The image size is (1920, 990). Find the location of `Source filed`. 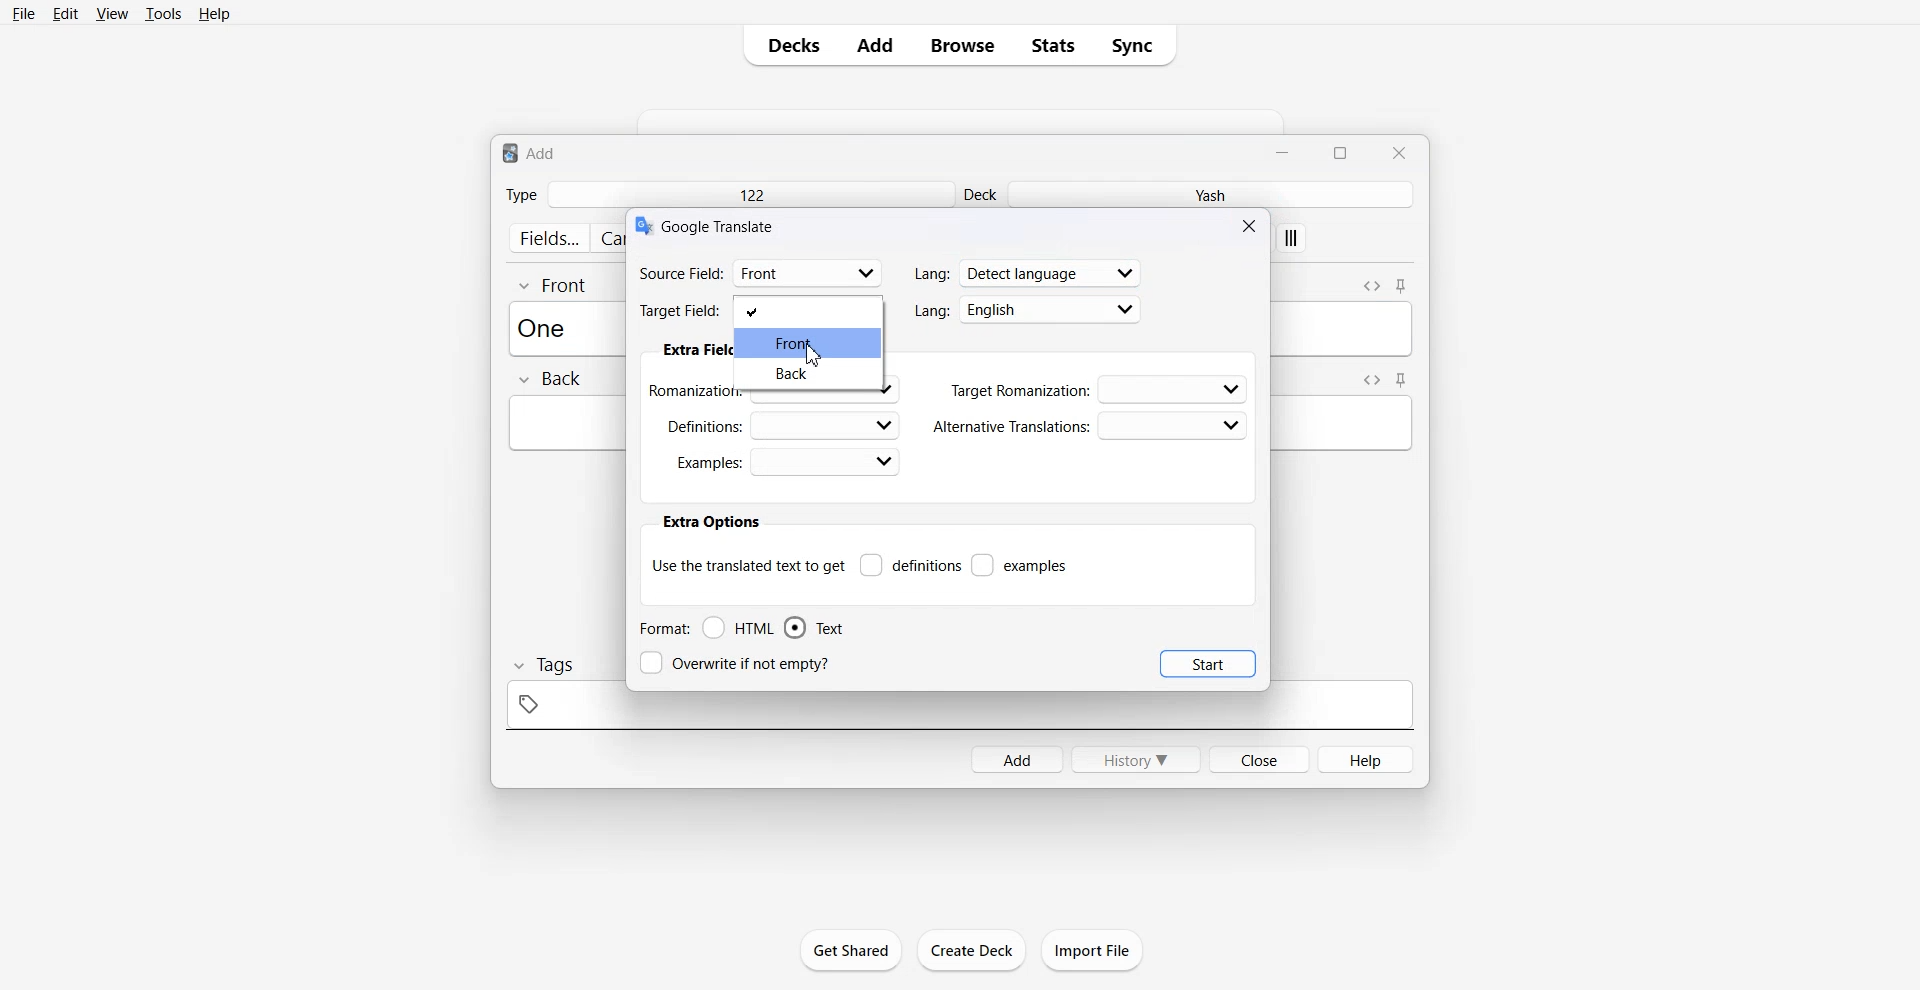

Source filed is located at coordinates (761, 272).